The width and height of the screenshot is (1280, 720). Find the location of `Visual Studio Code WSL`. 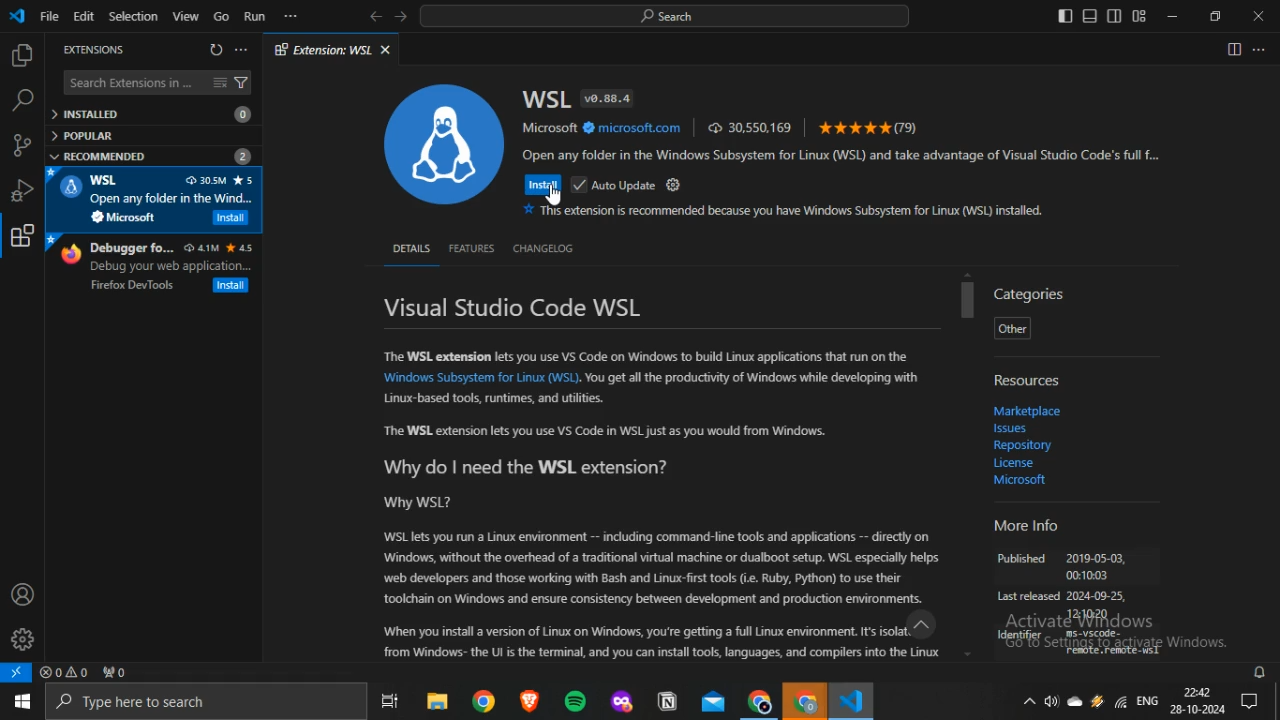

Visual Studio Code WSL is located at coordinates (513, 308).